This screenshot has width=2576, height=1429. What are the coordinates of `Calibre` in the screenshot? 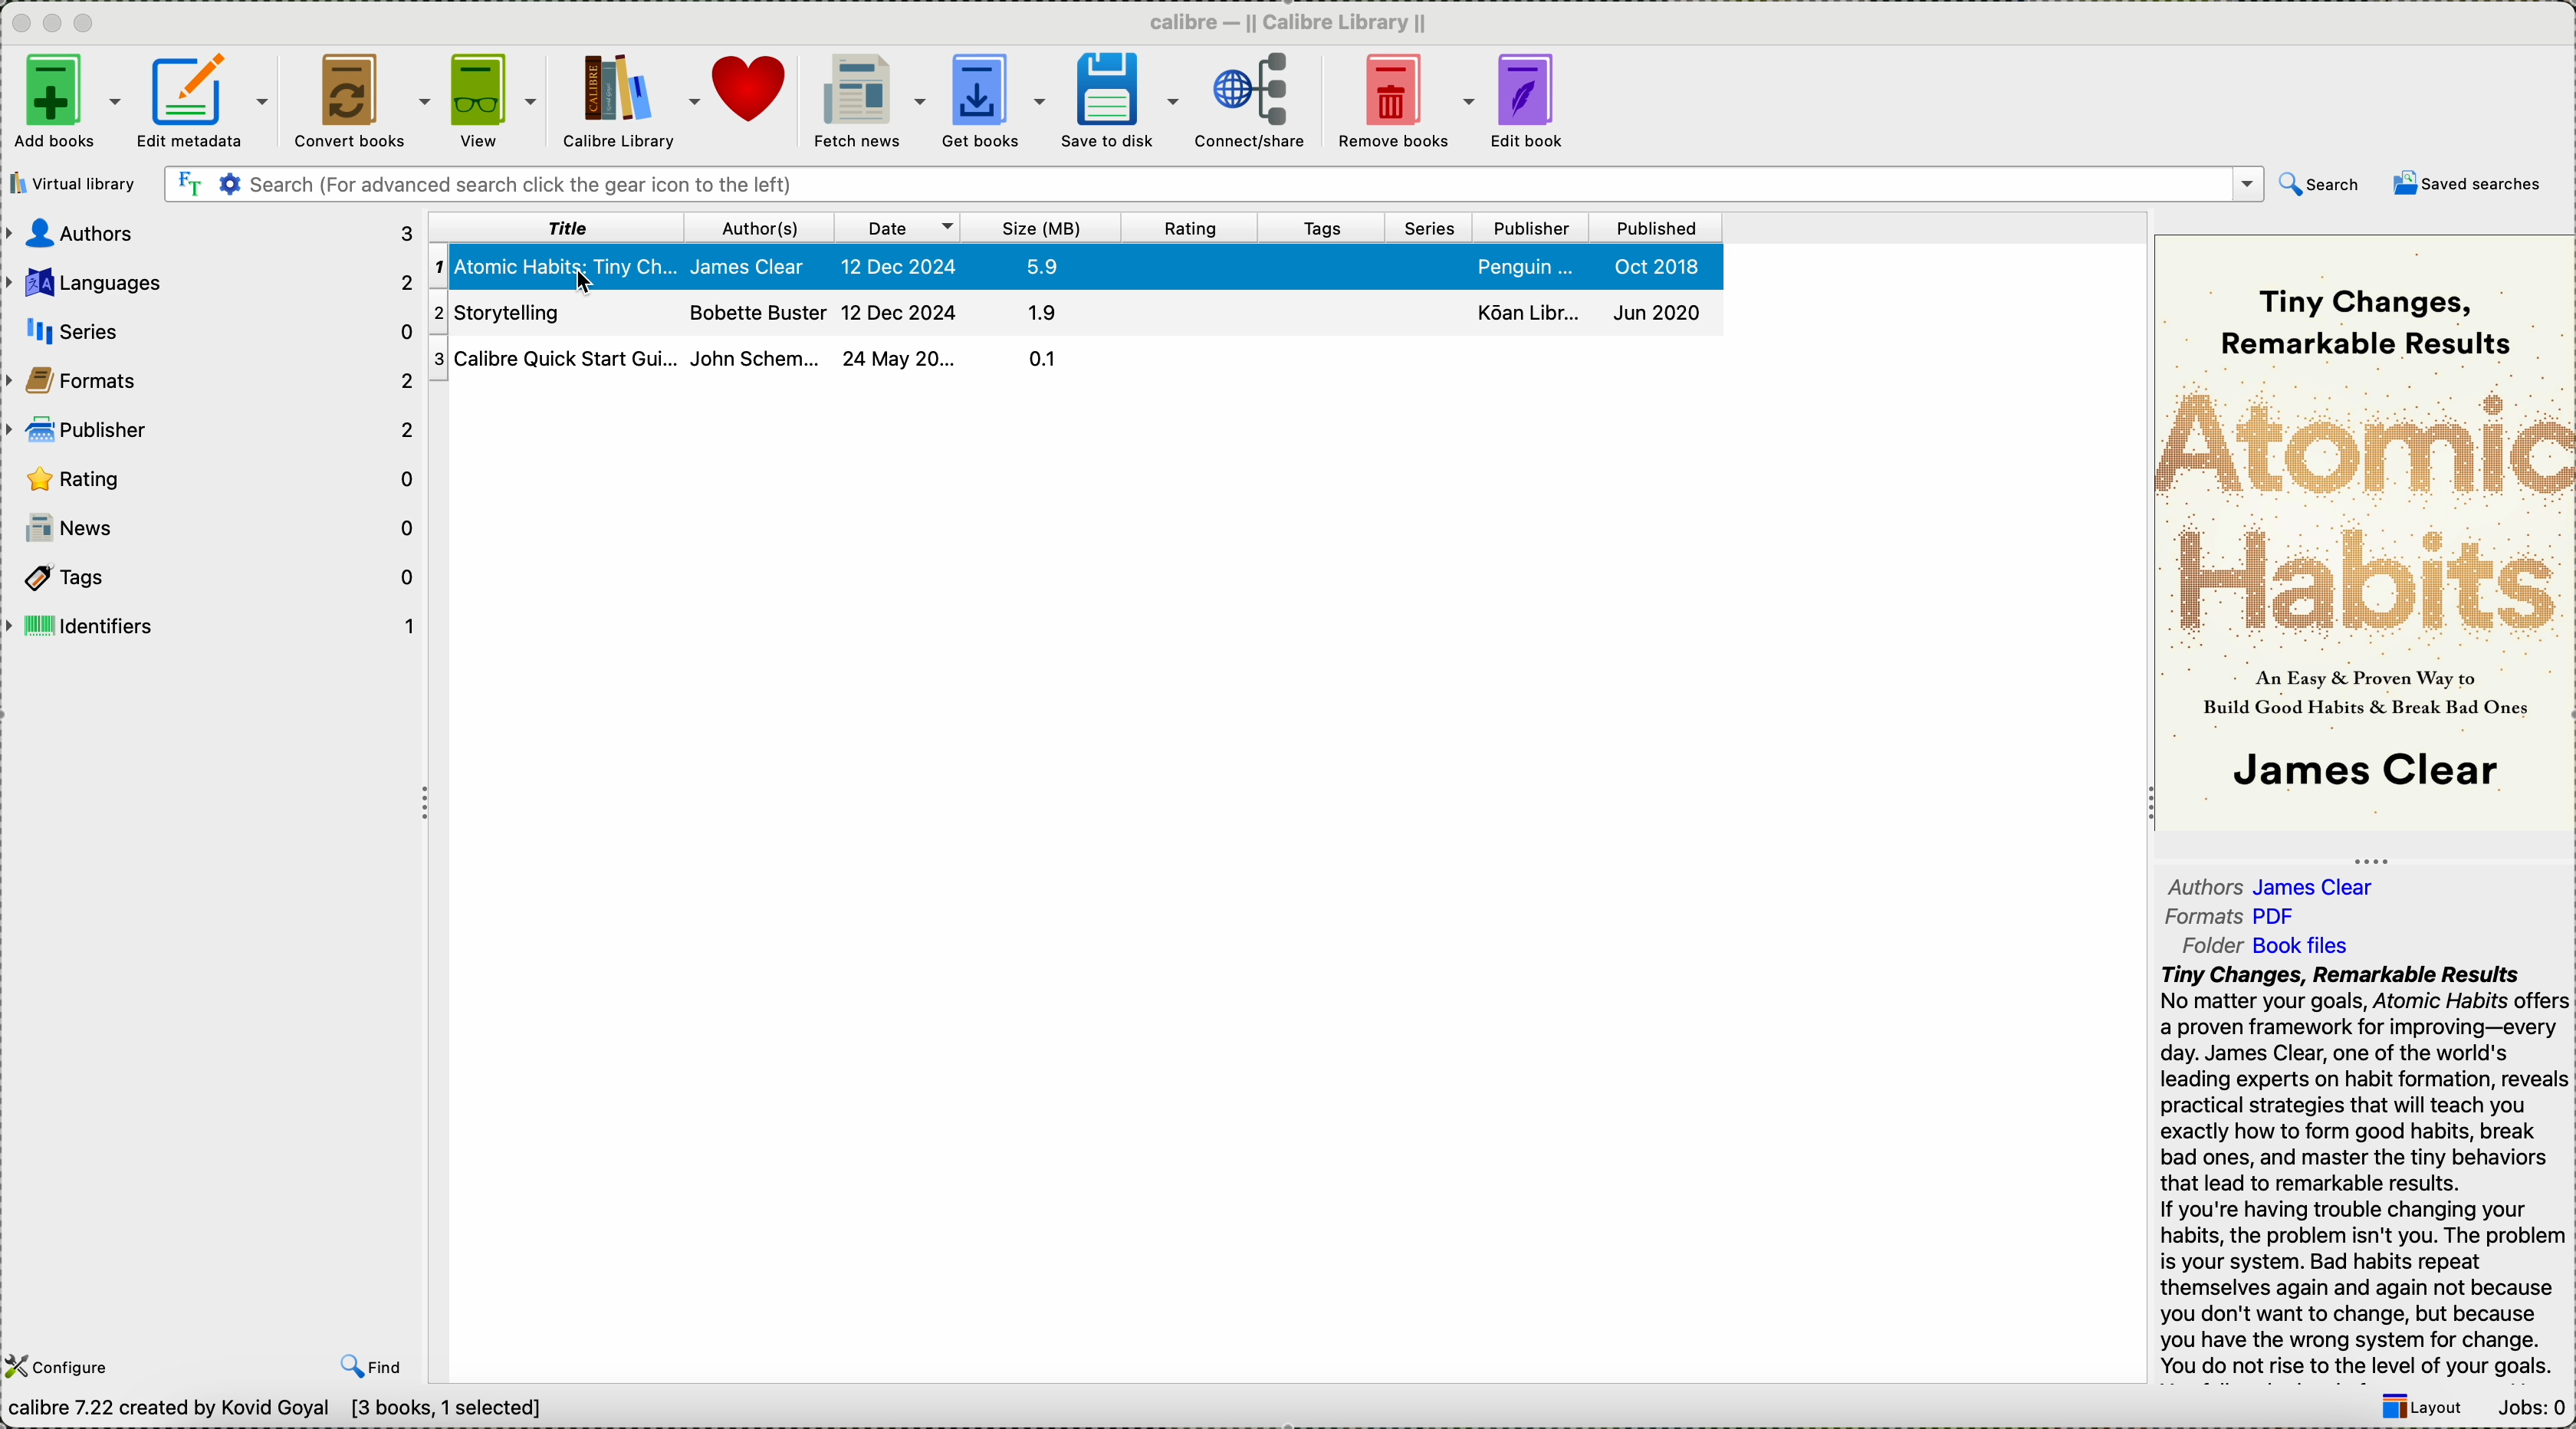 It's located at (1297, 21).